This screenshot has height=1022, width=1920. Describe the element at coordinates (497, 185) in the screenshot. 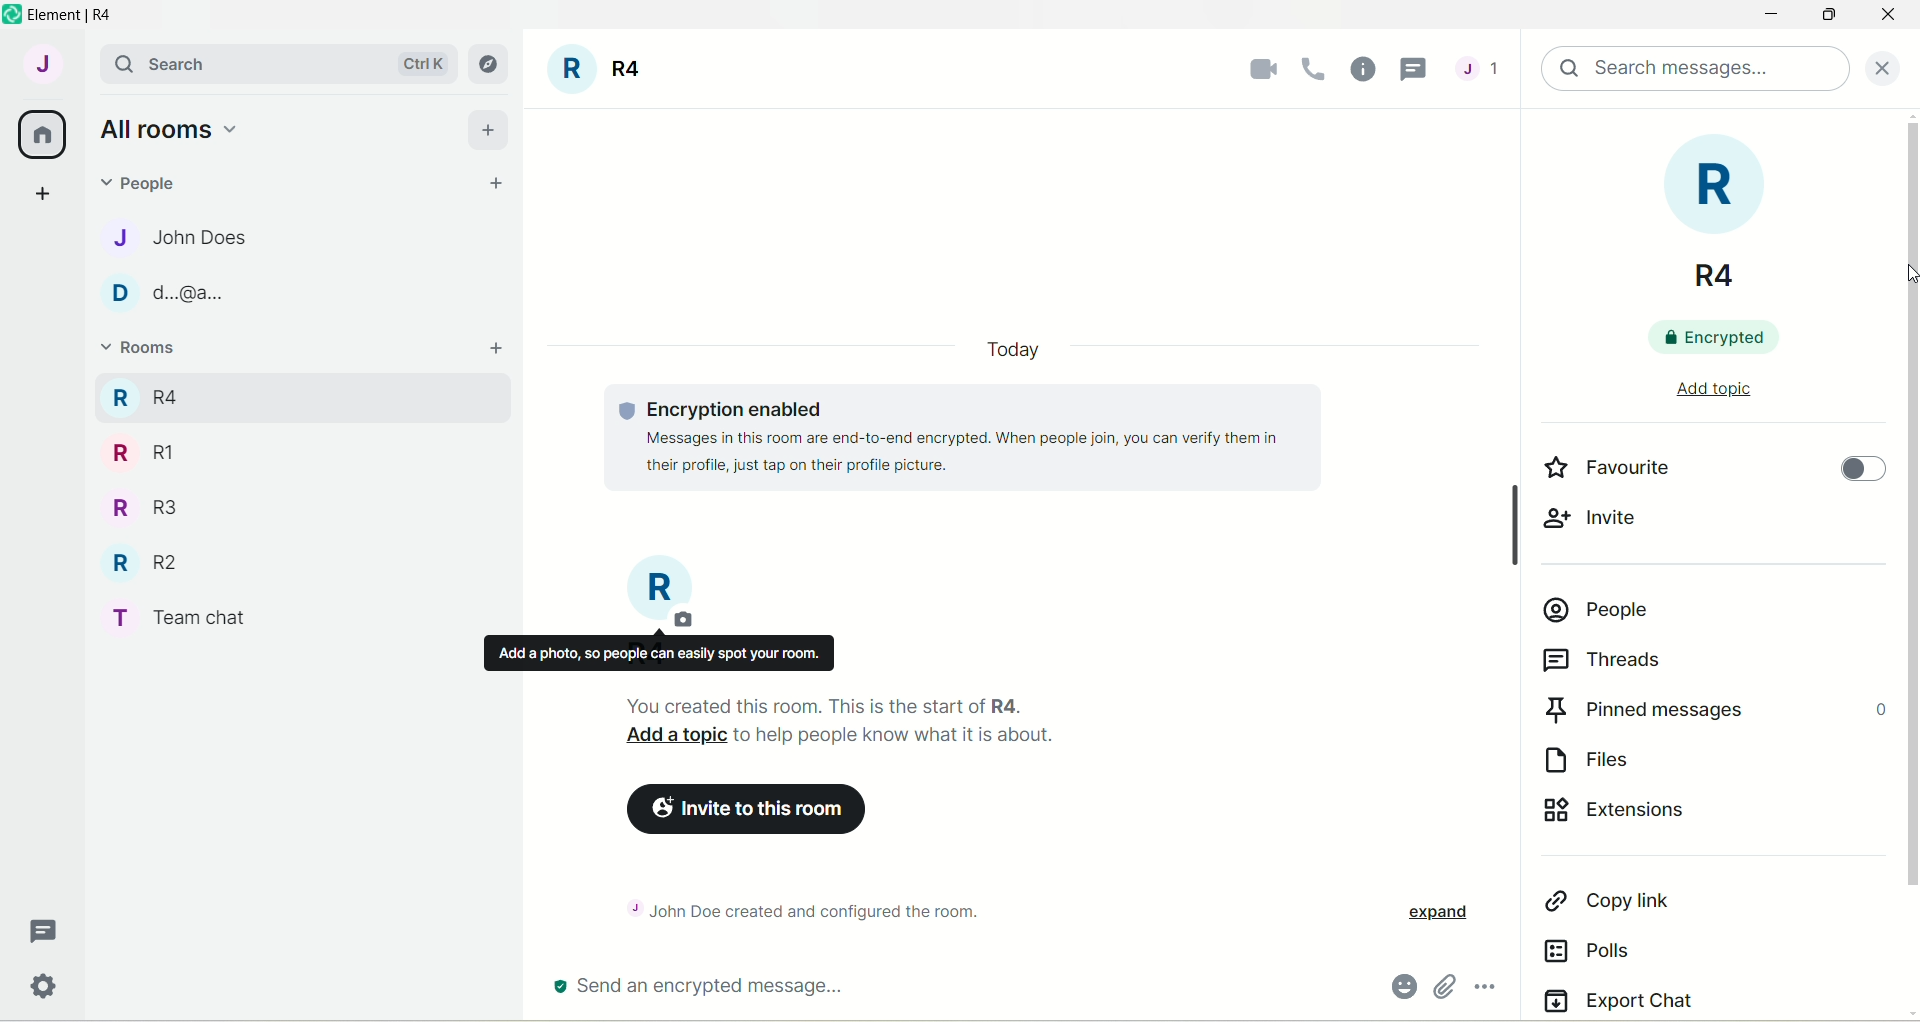

I see `start chat` at that location.